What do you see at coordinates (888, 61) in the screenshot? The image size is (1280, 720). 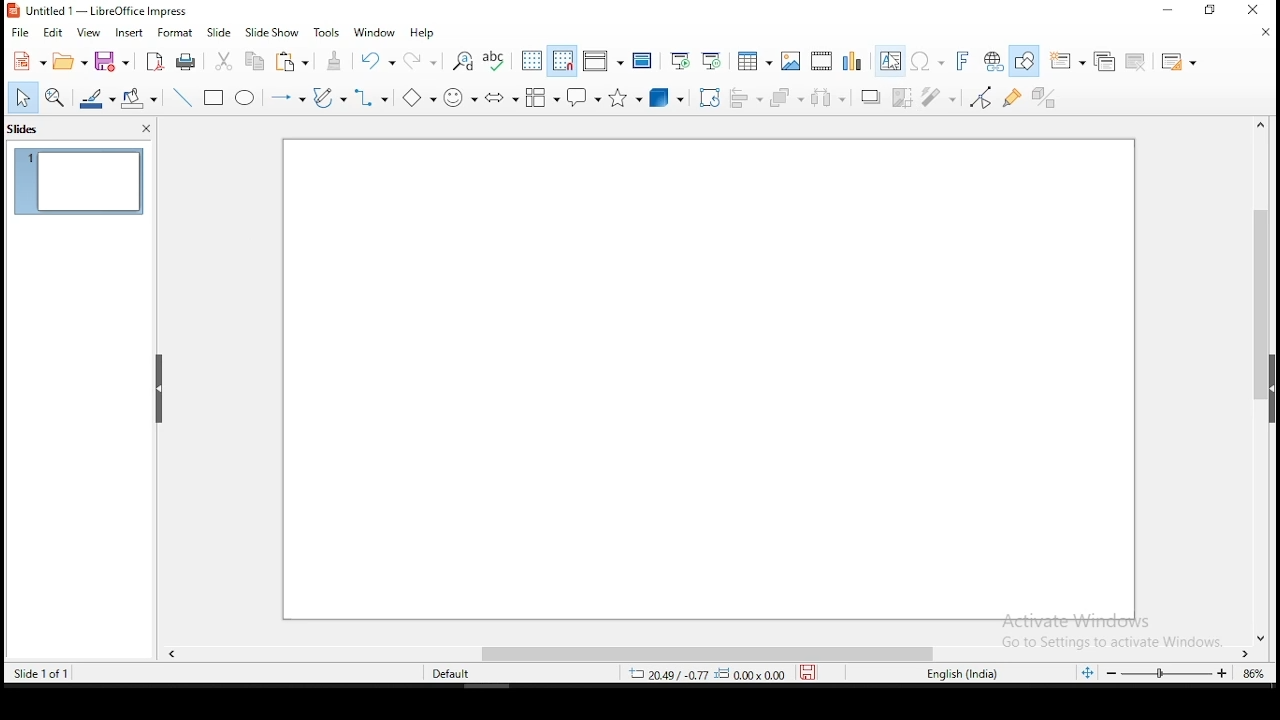 I see `text box` at bounding box center [888, 61].